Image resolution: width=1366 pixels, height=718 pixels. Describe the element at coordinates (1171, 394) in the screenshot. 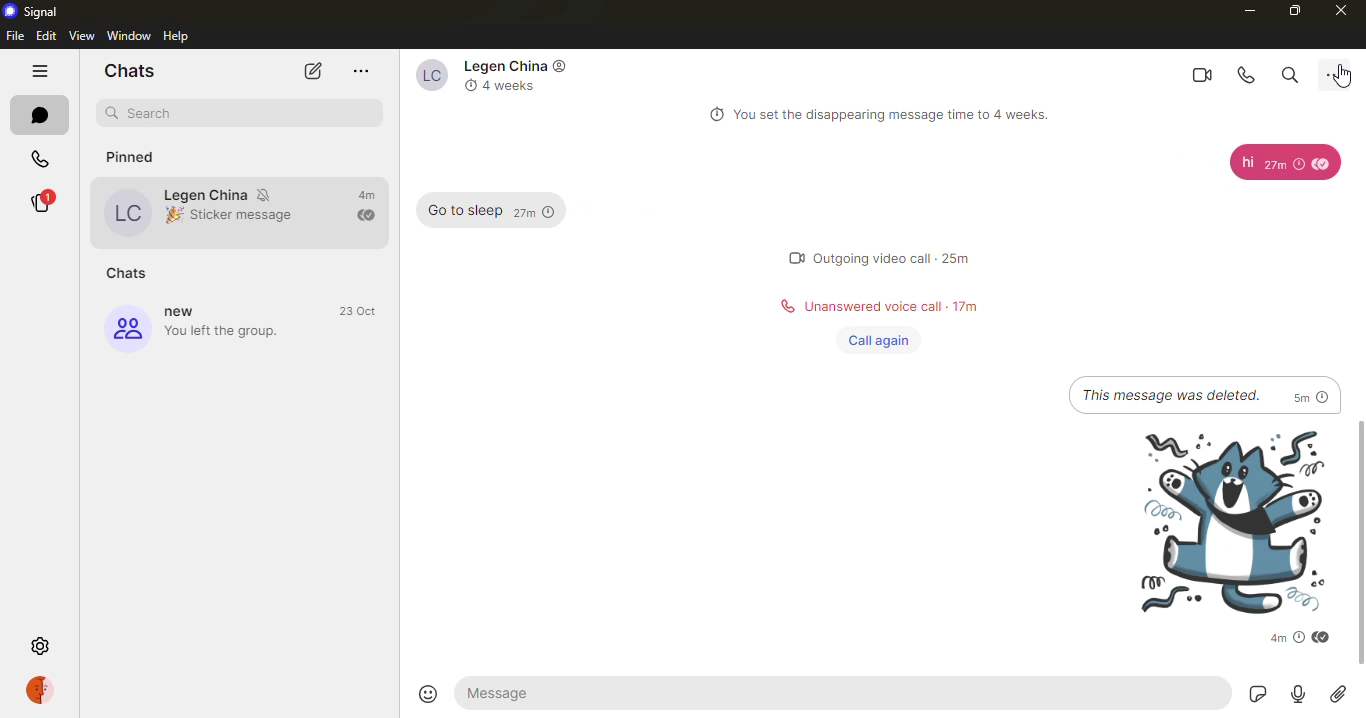

I see `message deleted` at that location.